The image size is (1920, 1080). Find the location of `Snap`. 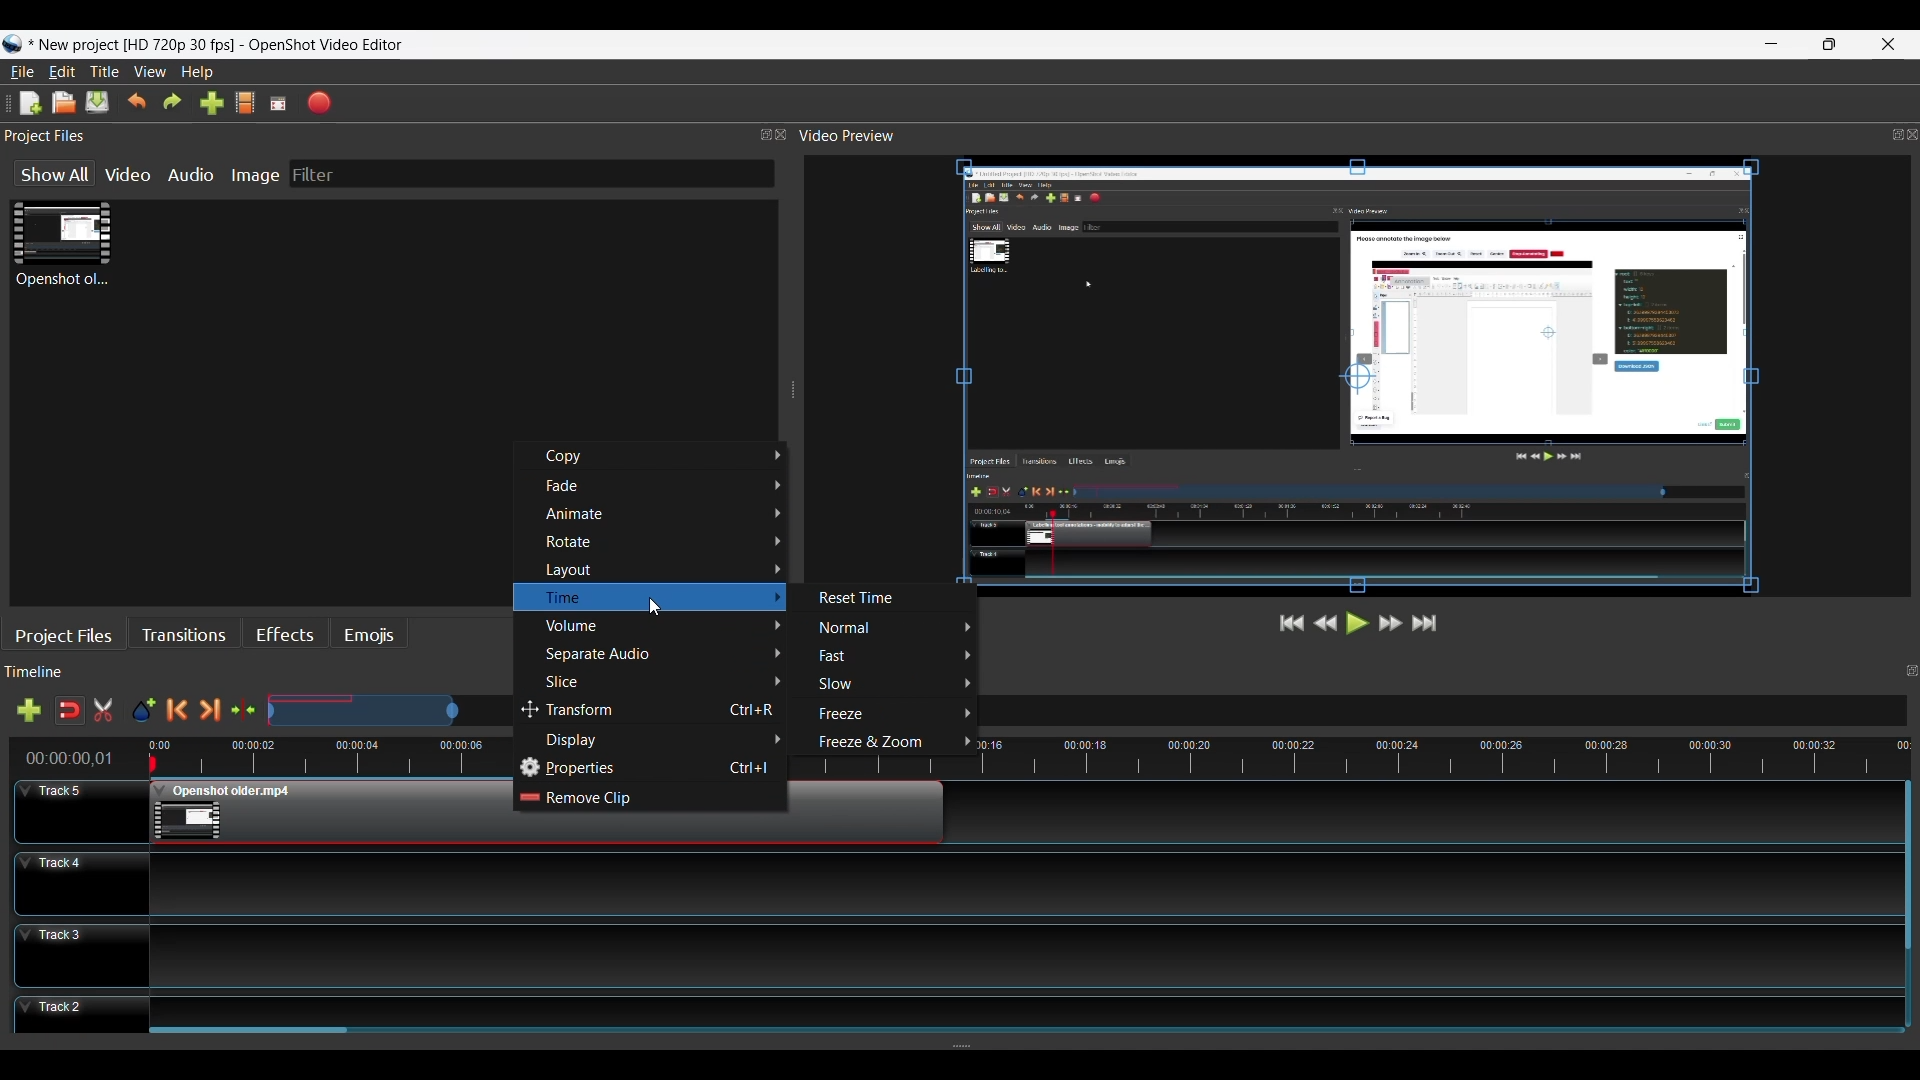

Snap is located at coordinates (69, 711).